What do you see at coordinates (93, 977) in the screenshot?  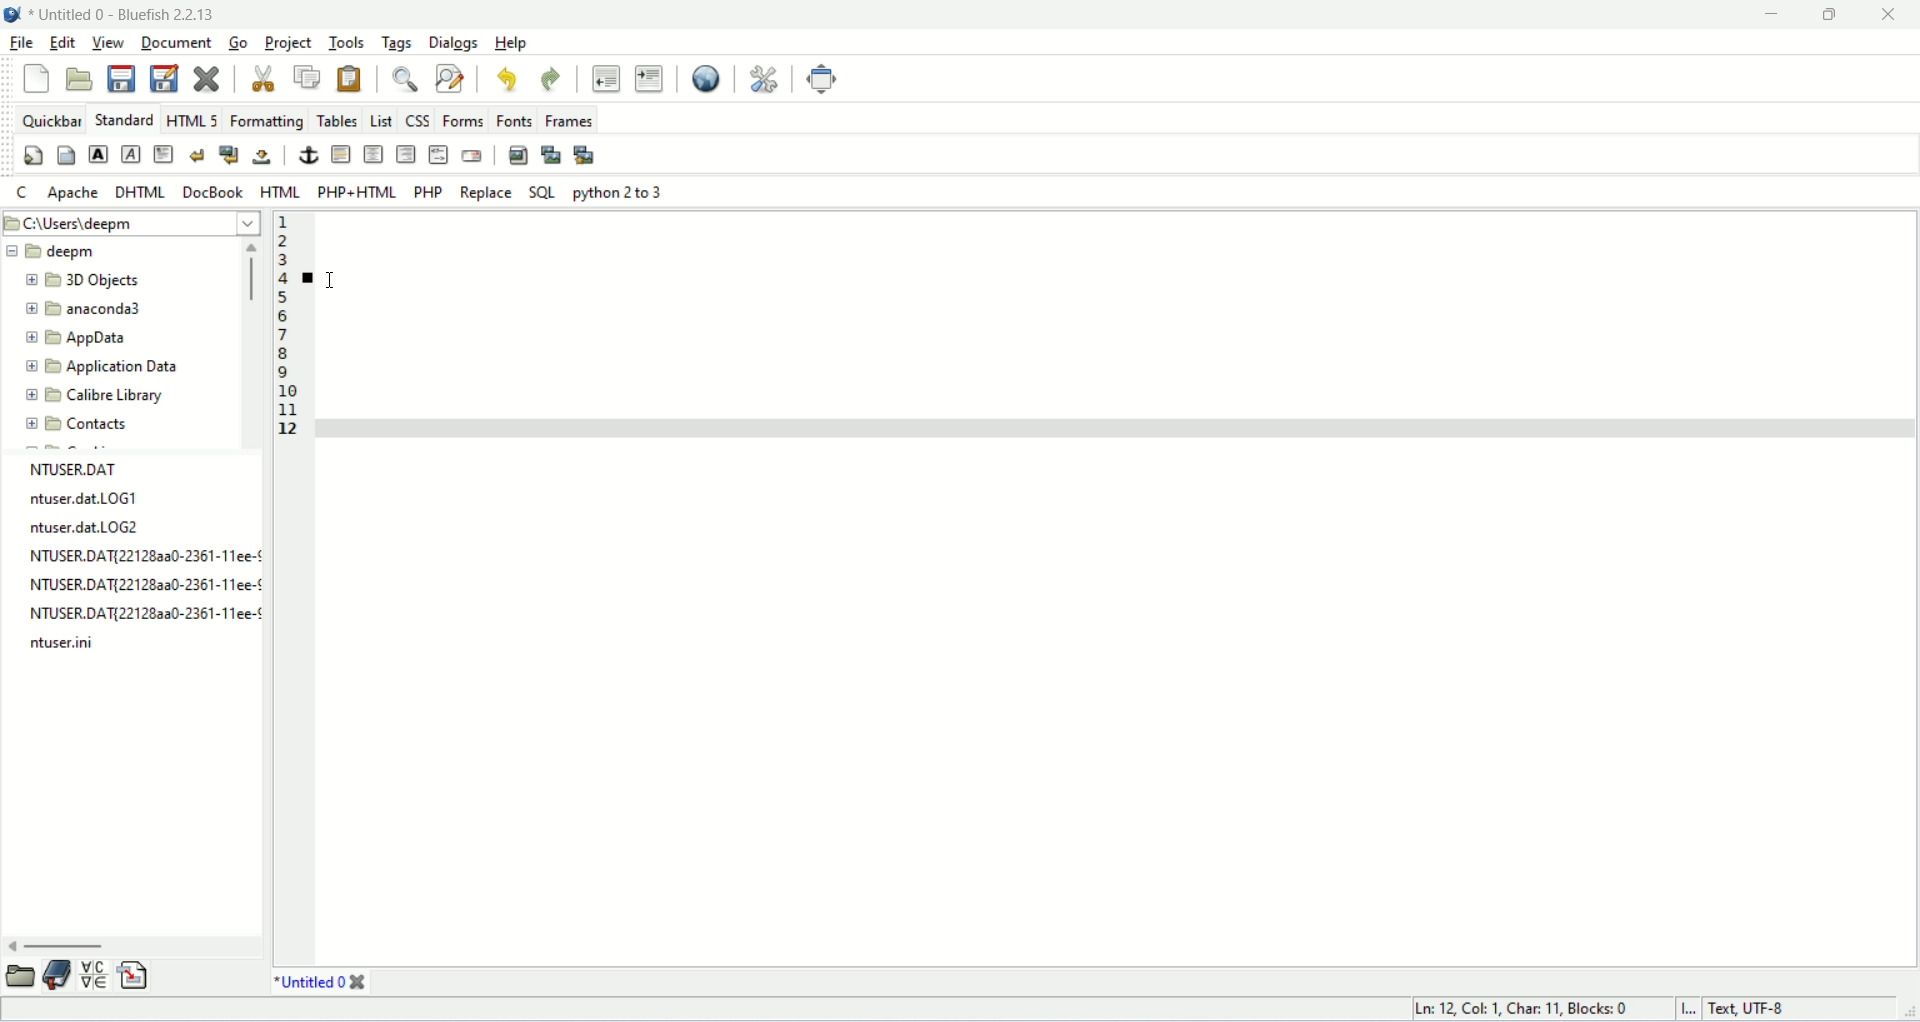 I see `insert special character` at bounding box center [93, 977].